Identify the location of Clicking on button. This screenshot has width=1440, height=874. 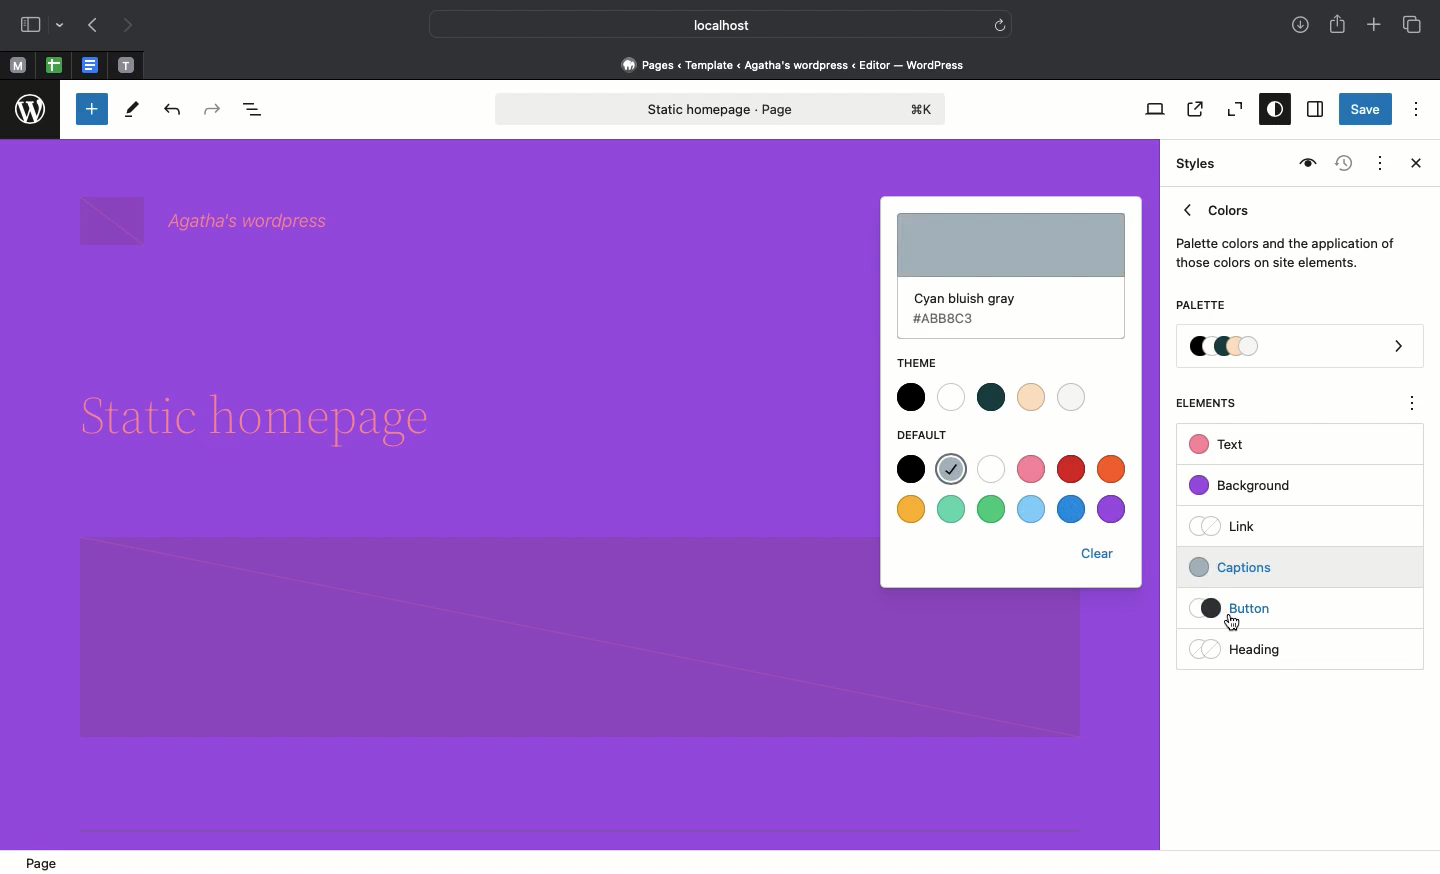
(1270, 609).